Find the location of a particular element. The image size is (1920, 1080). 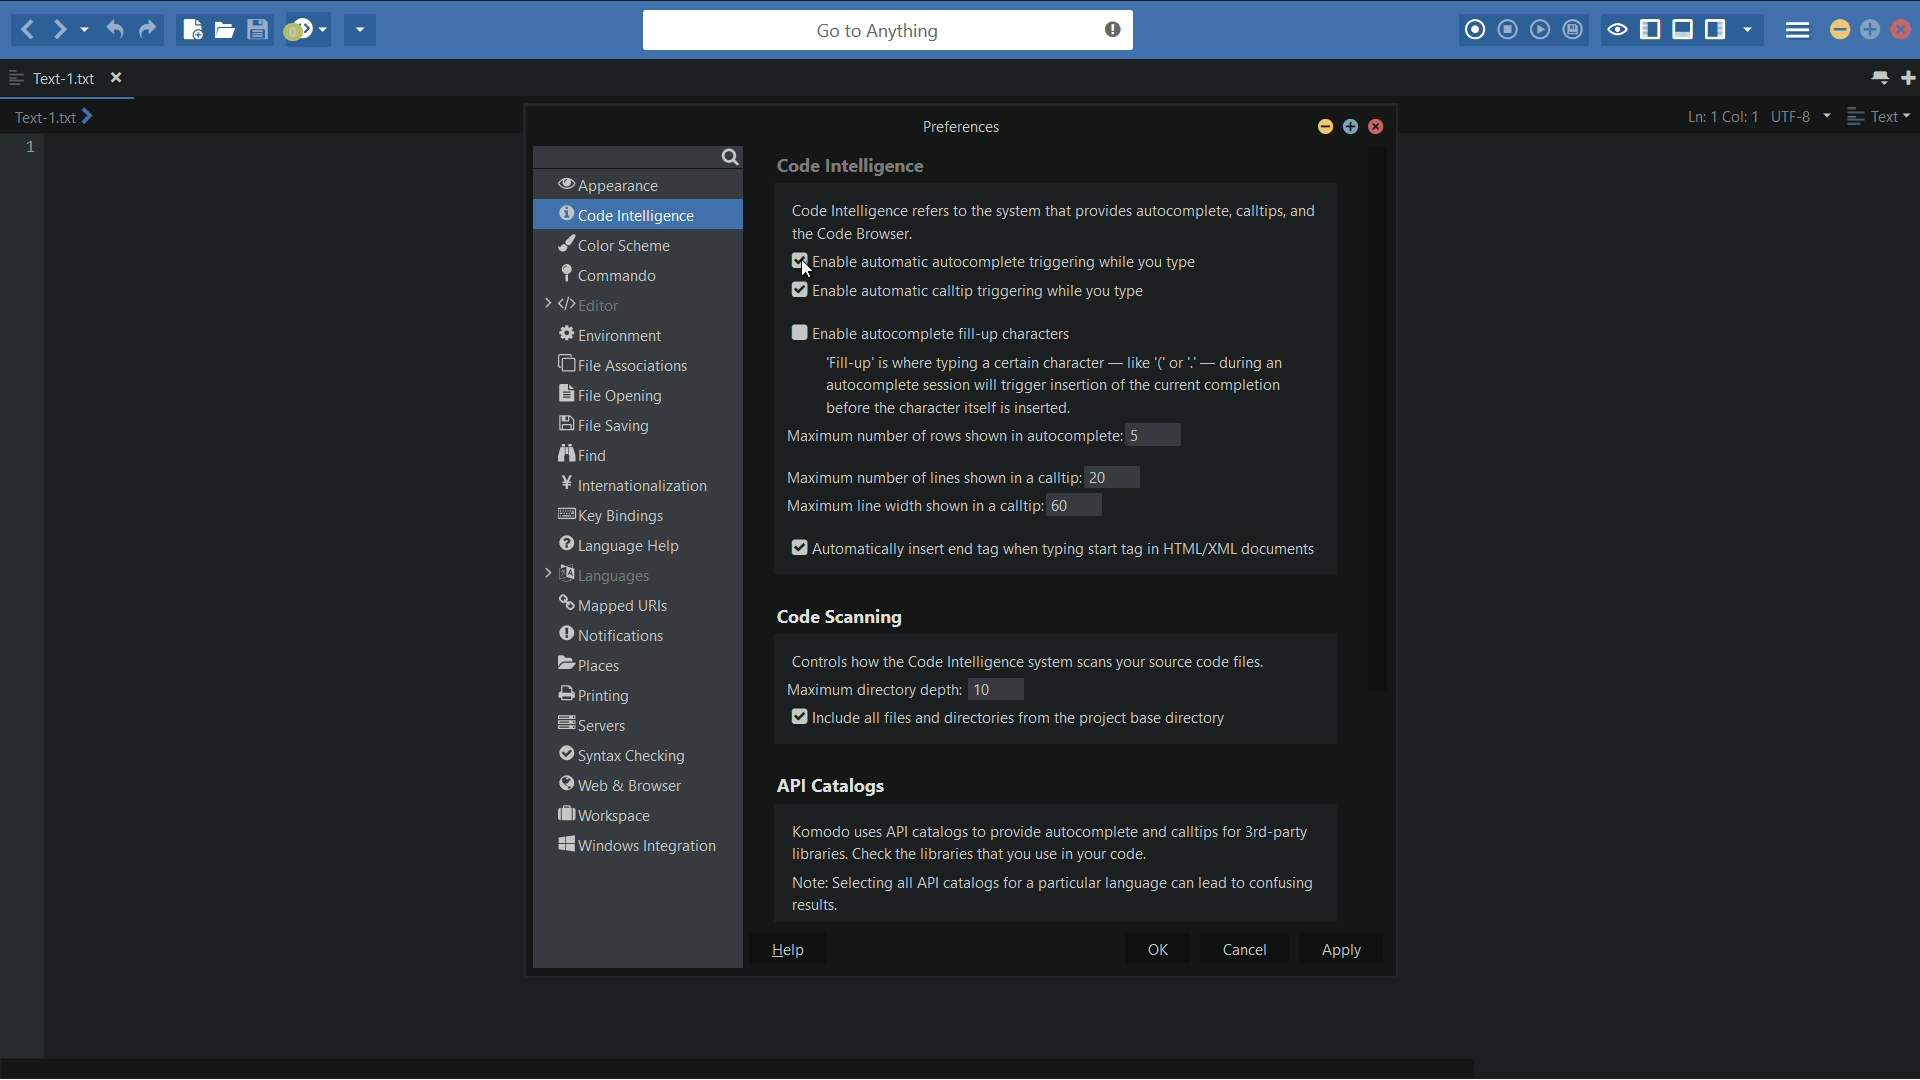

syntax checking is located at coordinates (620, 756).